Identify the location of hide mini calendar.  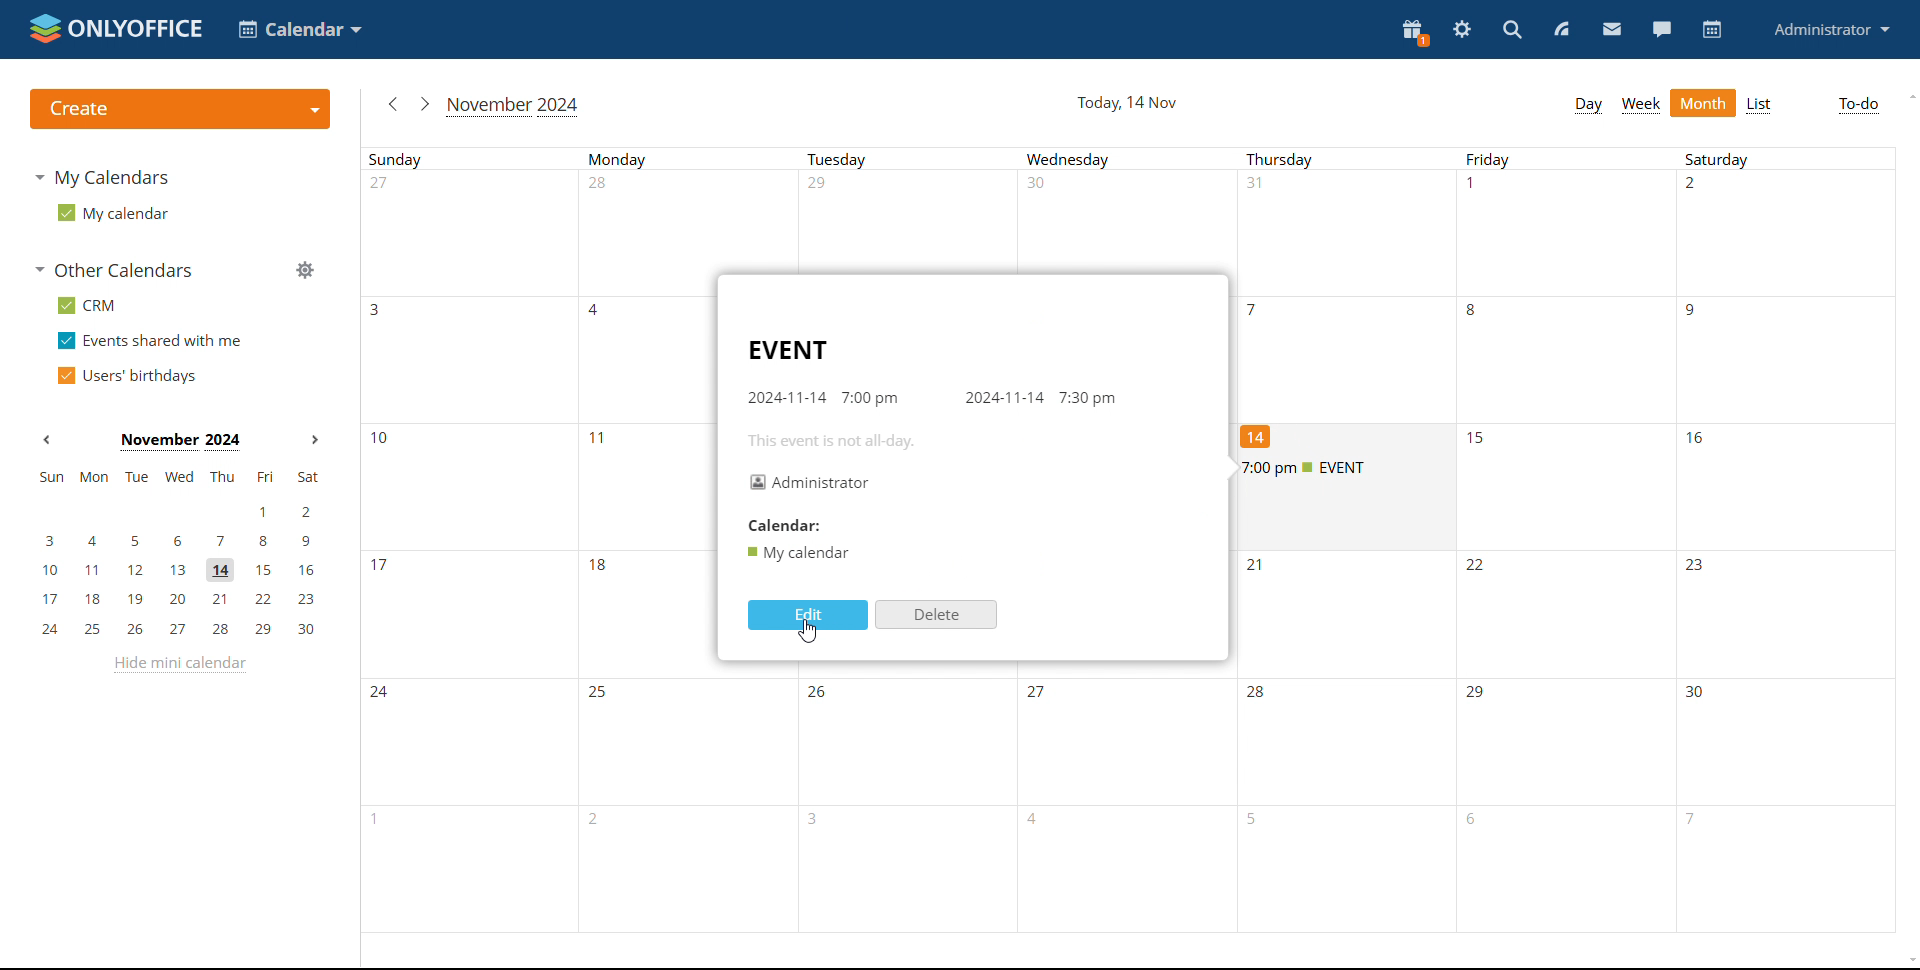
(179, 664).